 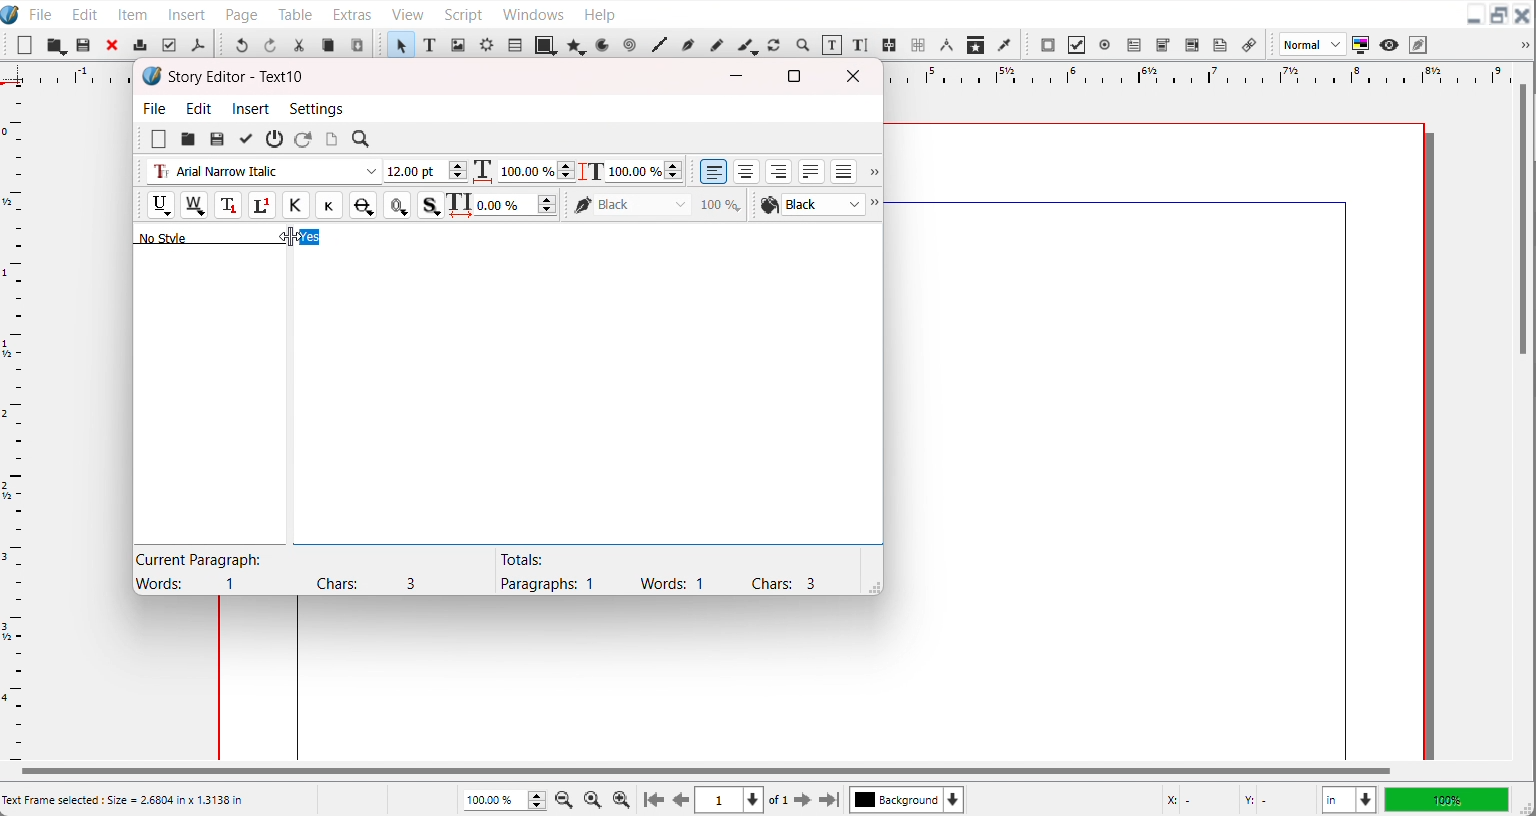 I want to click on Text Width adjuster, so click(x=517, y=205).